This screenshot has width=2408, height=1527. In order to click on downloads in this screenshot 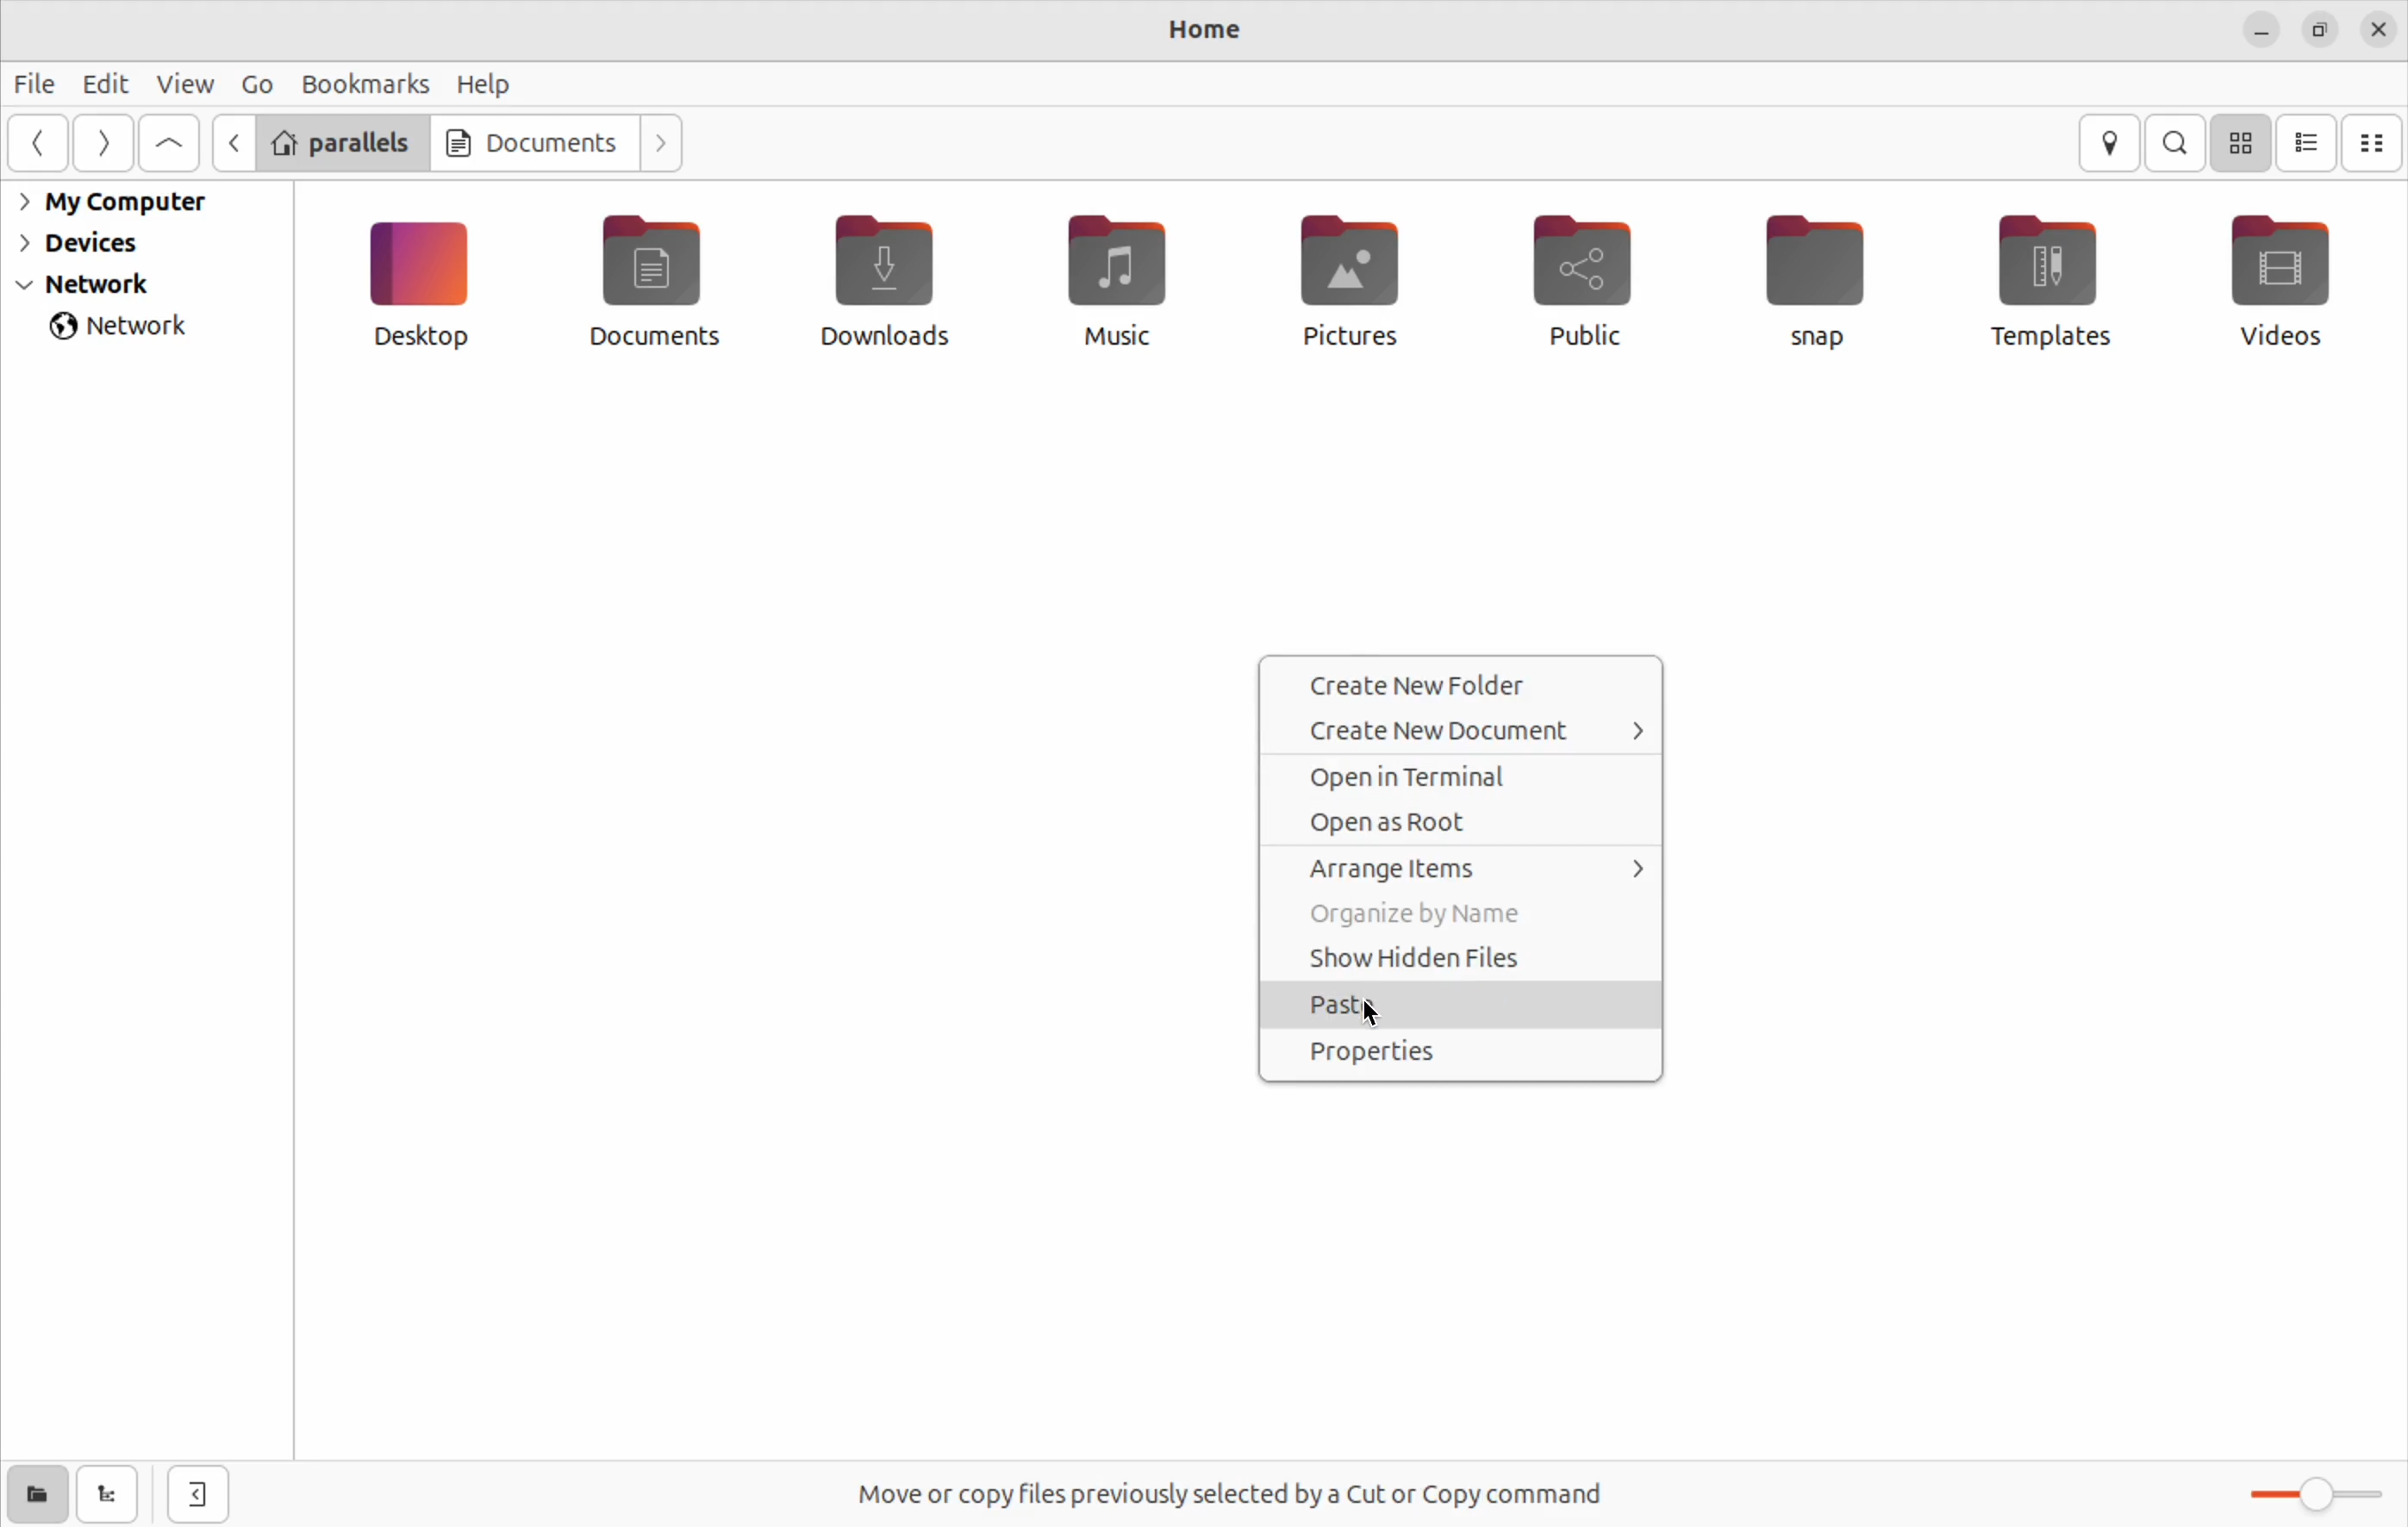, I will do `click(897, 280)`.